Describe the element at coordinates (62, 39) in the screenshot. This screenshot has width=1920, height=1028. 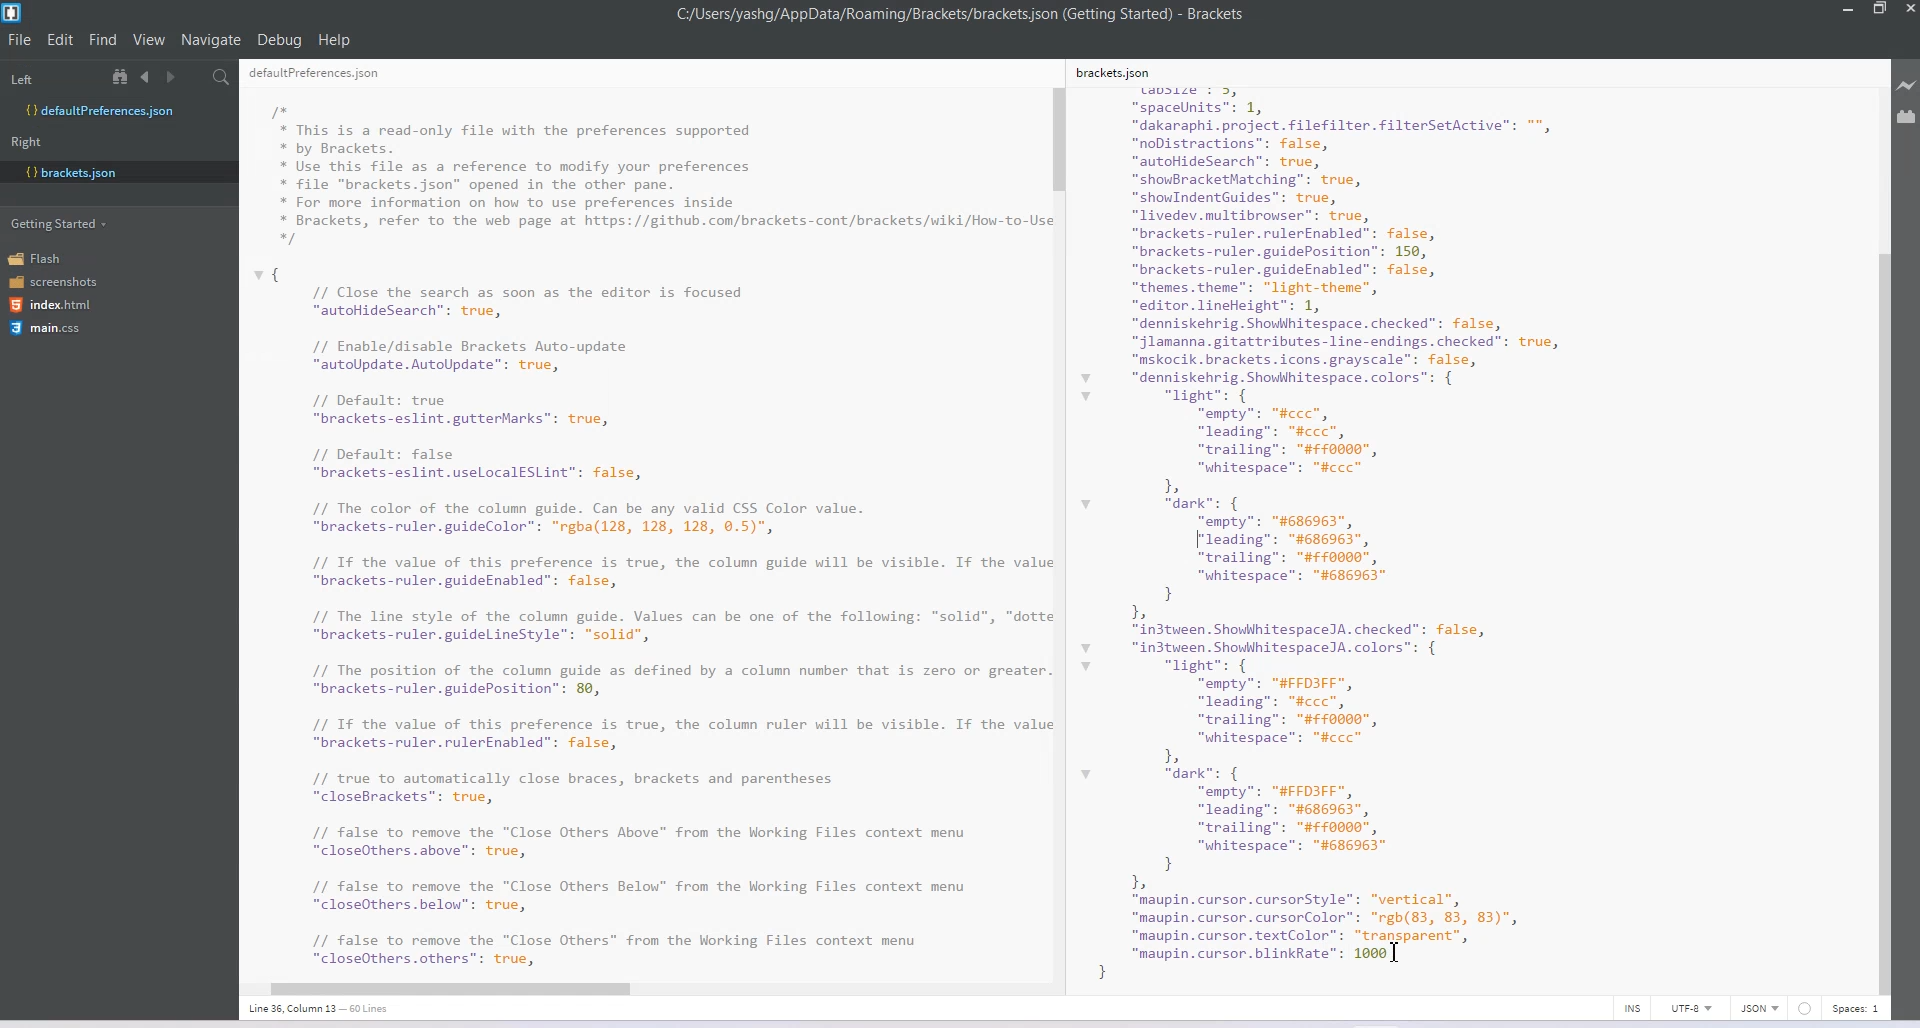
I see `Edit` at that location.